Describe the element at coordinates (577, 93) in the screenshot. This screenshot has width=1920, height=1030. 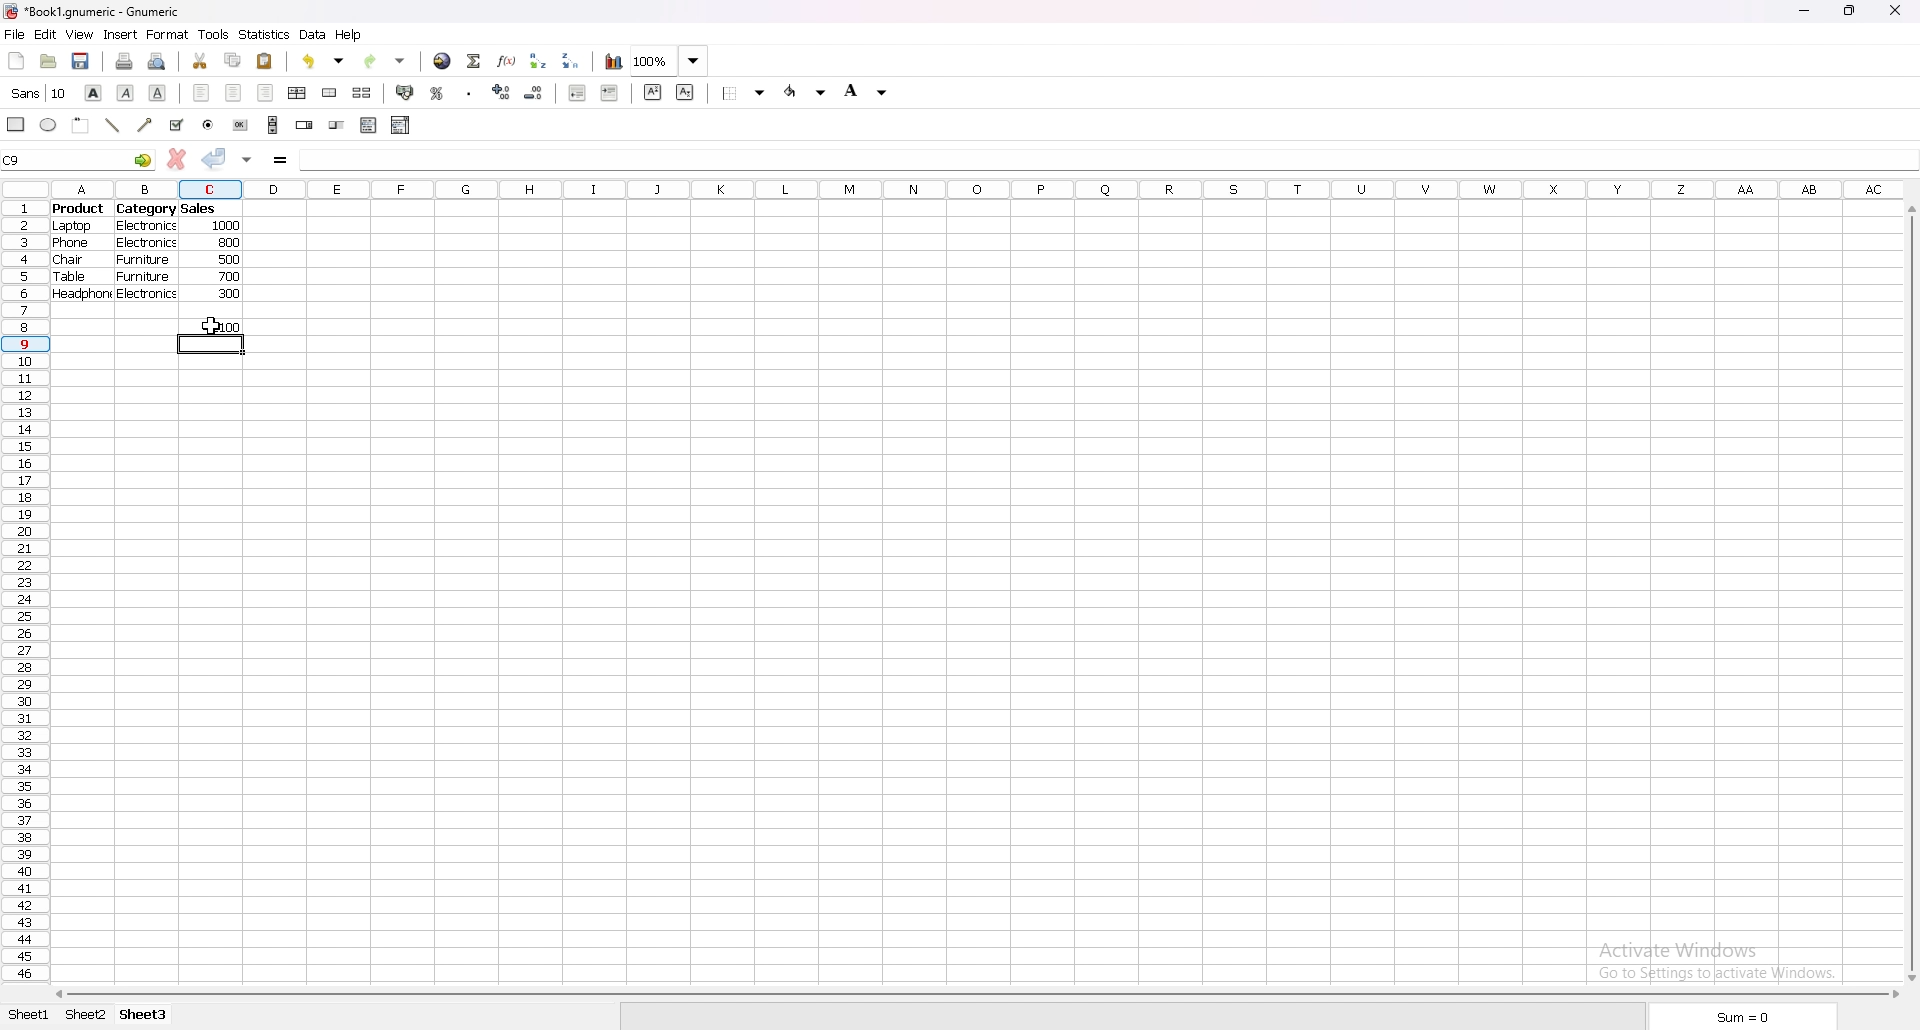
I see `decrease indent` at that location.